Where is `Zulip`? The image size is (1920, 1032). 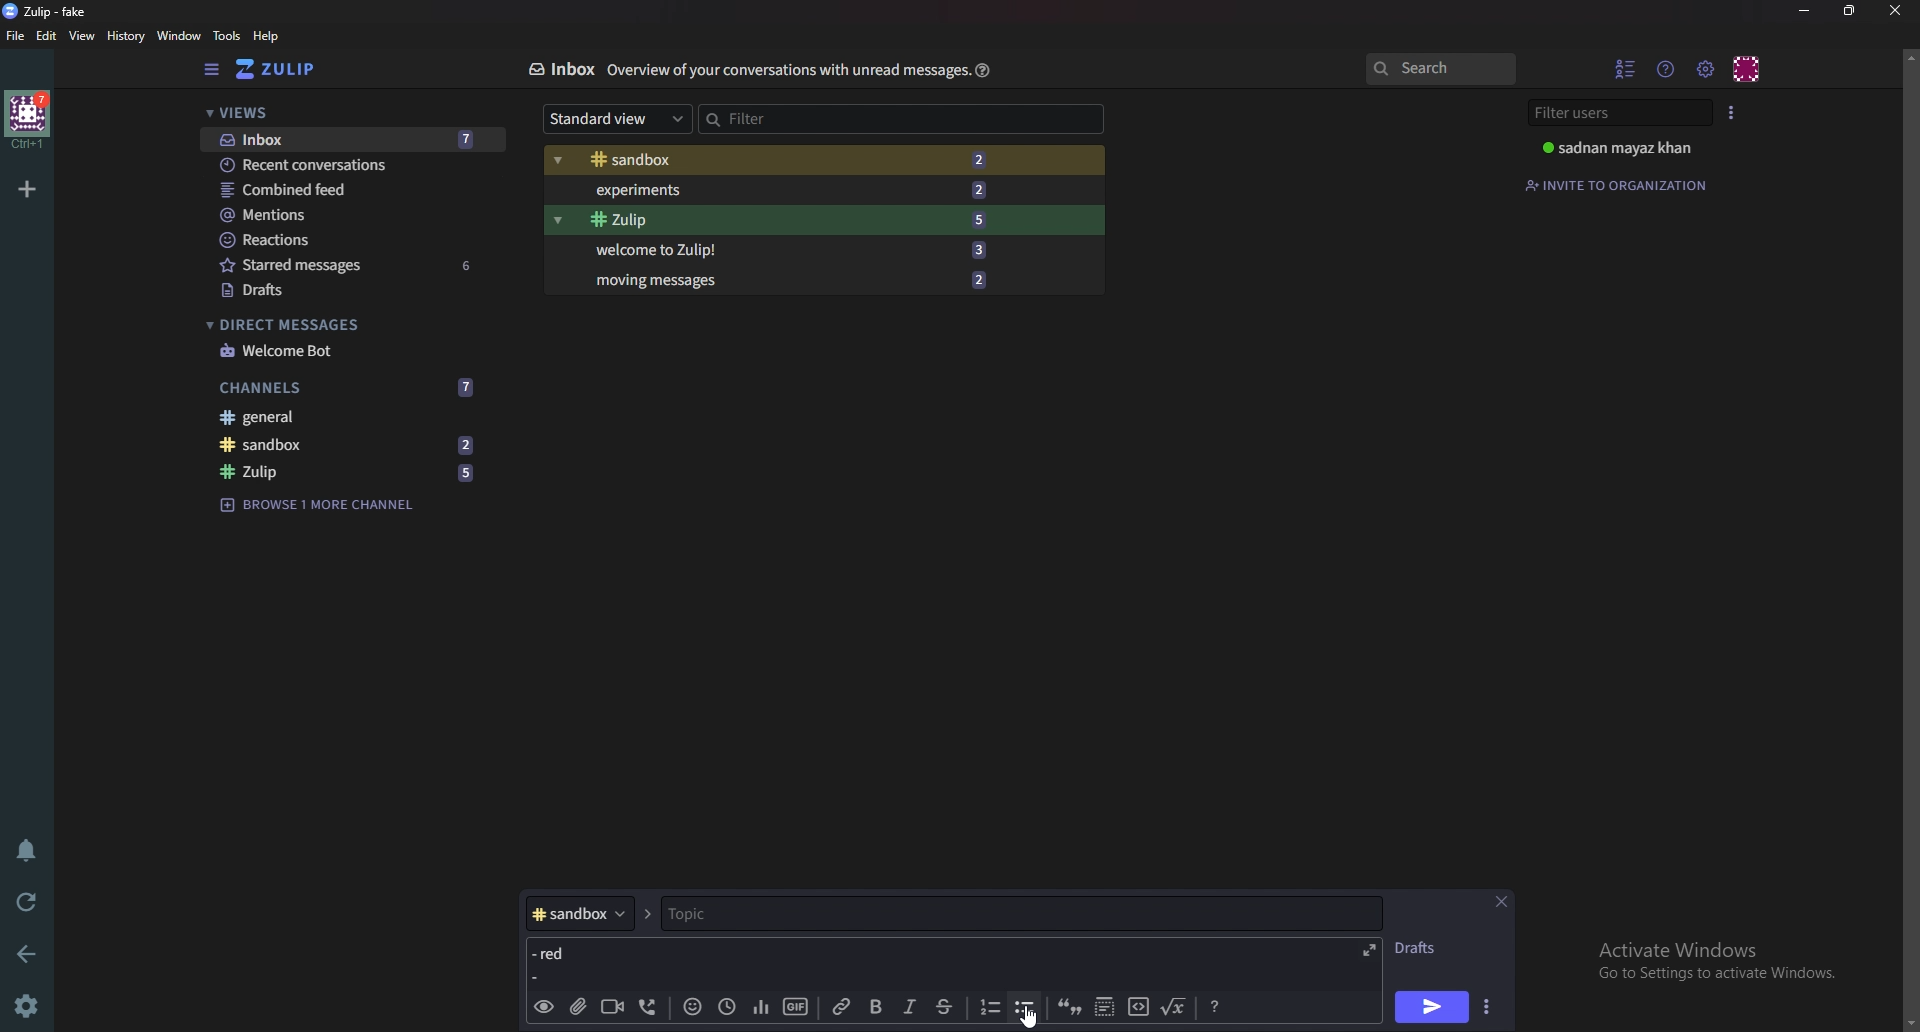 Zulip is located at coordinates (785, 220).